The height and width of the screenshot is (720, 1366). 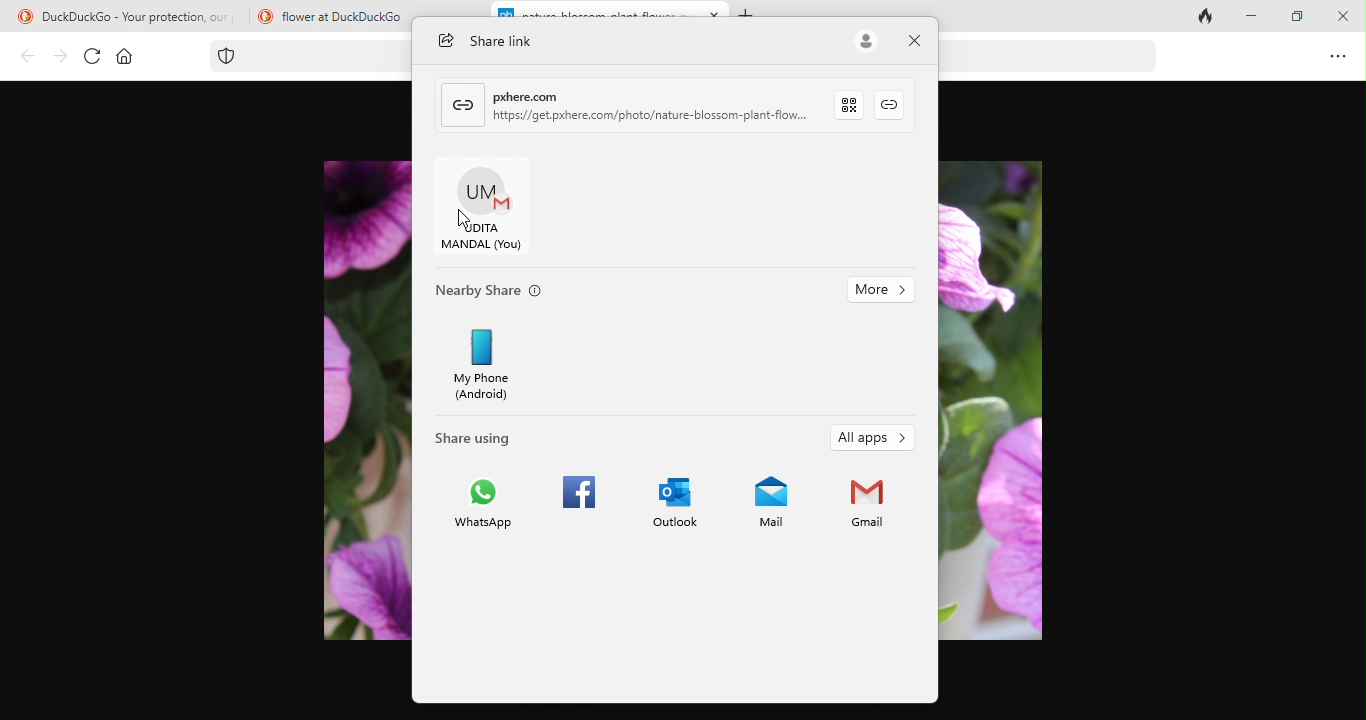 What do you see at coordinates (571, 511) in the screenshot?
I see `facebook` at bounding box center [571, 511].